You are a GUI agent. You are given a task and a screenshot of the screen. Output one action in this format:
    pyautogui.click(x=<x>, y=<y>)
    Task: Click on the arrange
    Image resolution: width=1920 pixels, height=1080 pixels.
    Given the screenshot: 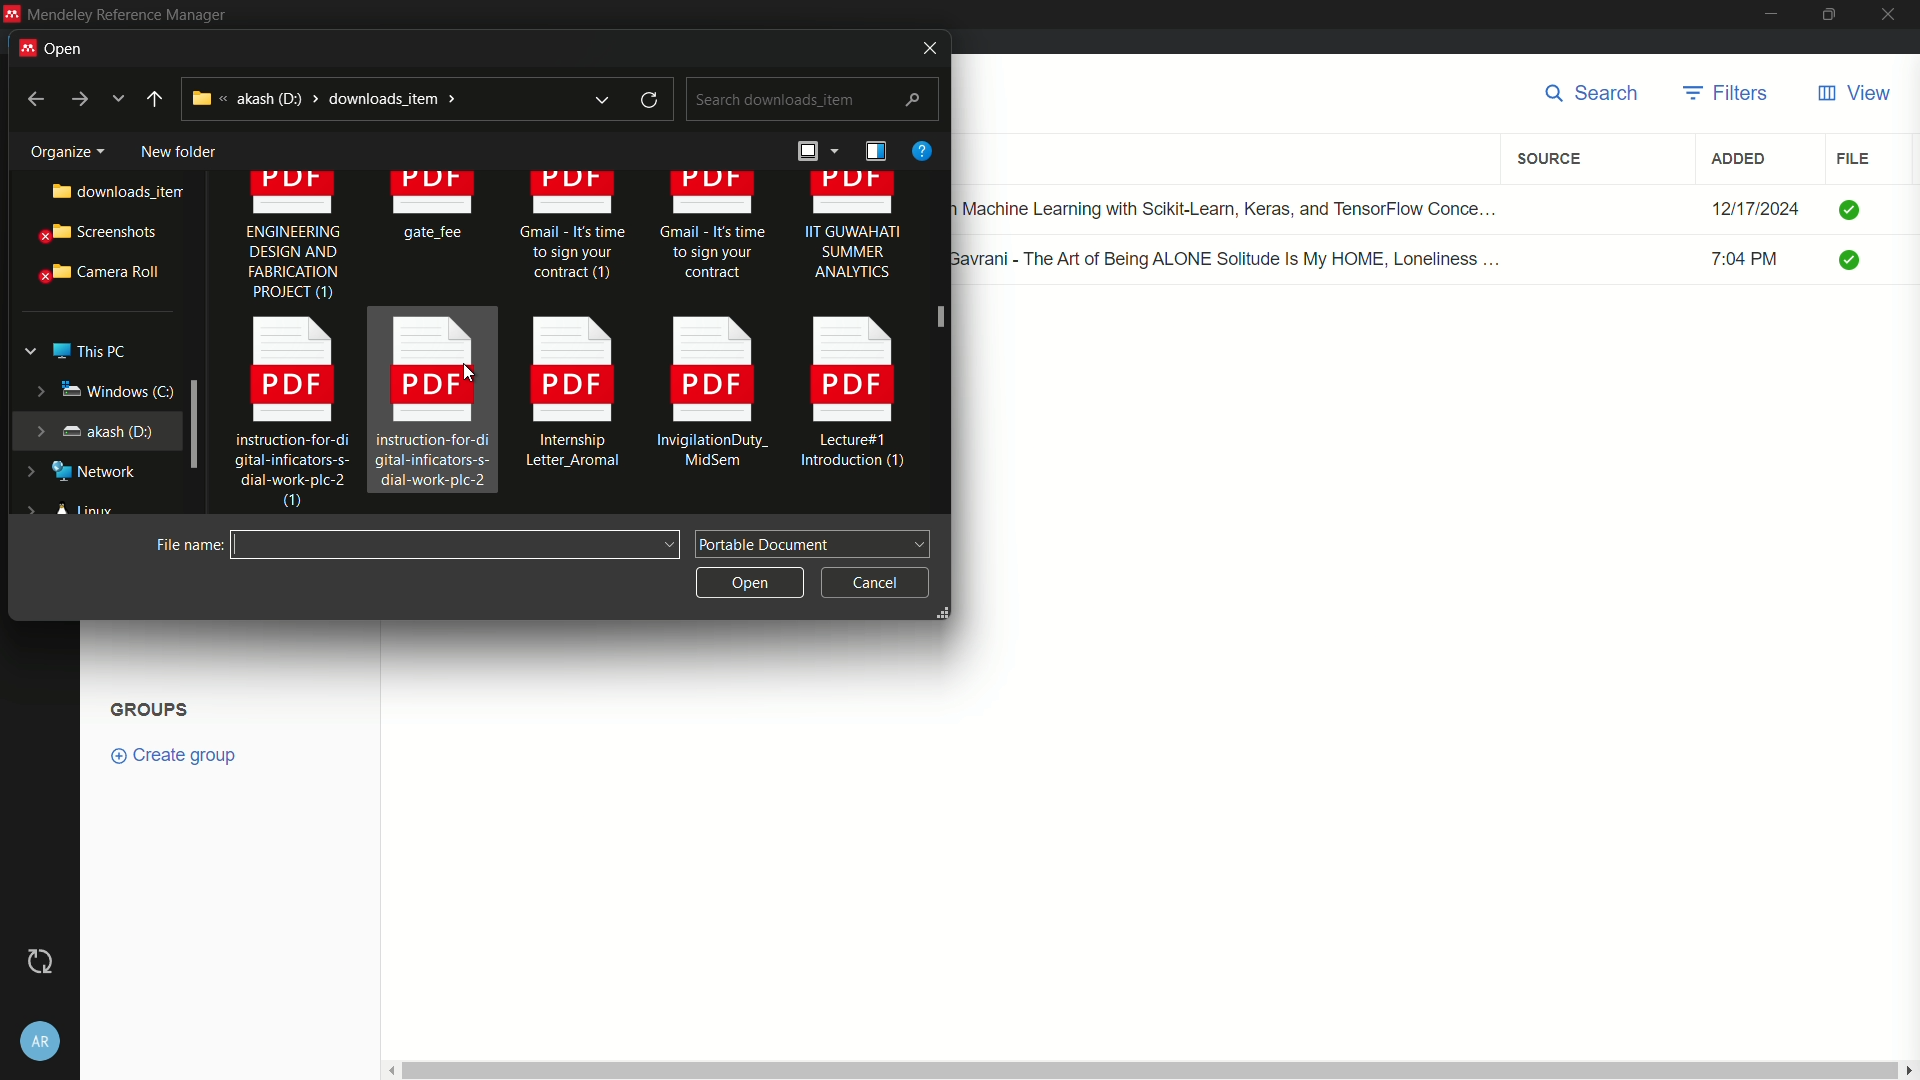 What is the action you would take?
    pyautogui.click(x=814, y=154)
    